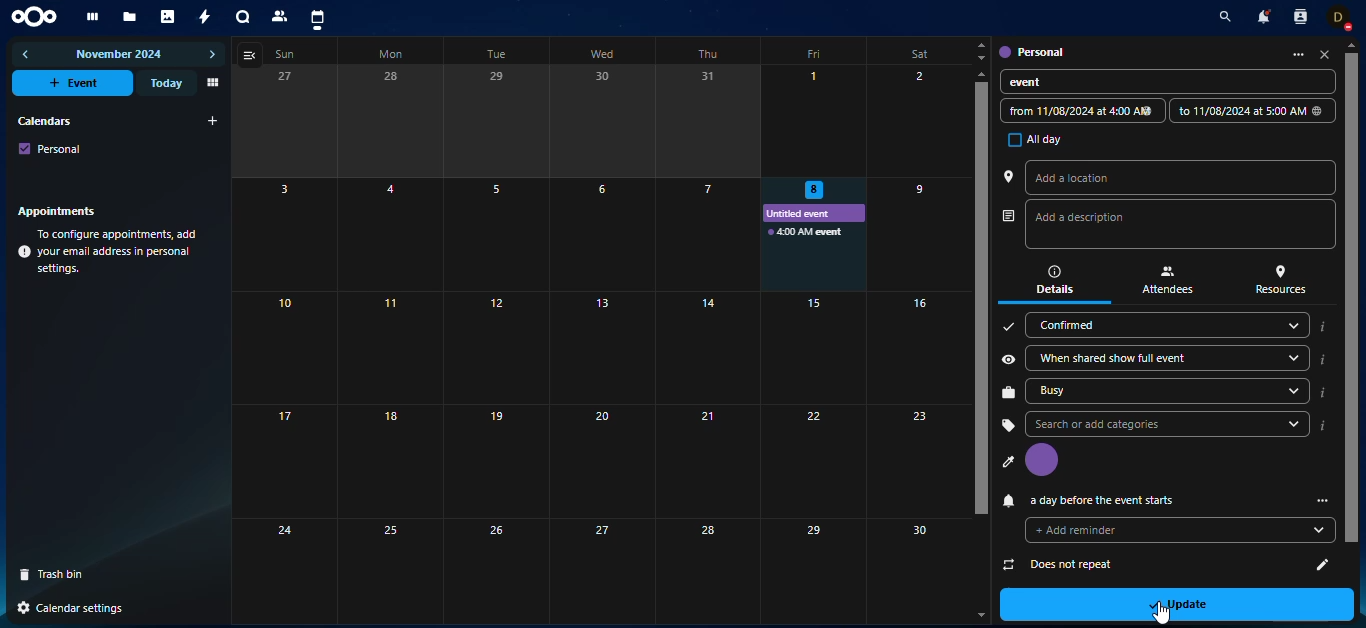  Describe the element at coordinates (1323, 360) in the screenshot. I see `i` at that location.